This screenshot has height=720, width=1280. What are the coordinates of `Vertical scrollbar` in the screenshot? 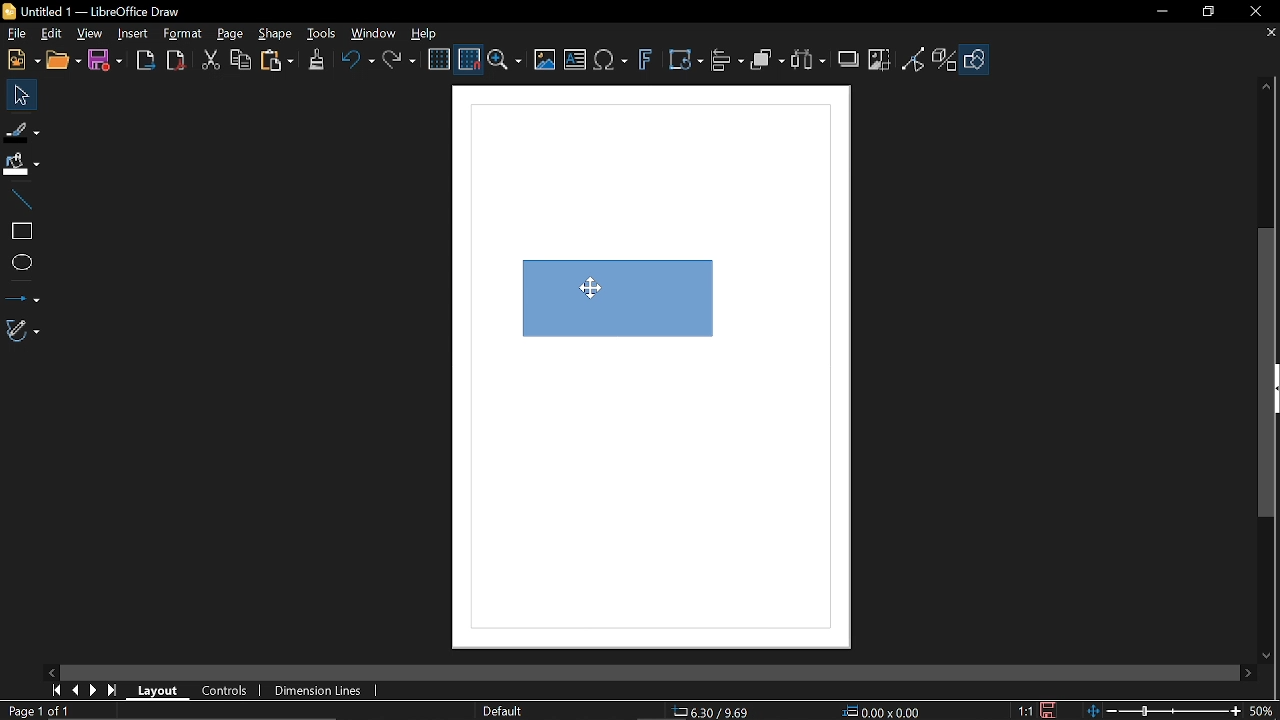 It's located at (1267, 372).